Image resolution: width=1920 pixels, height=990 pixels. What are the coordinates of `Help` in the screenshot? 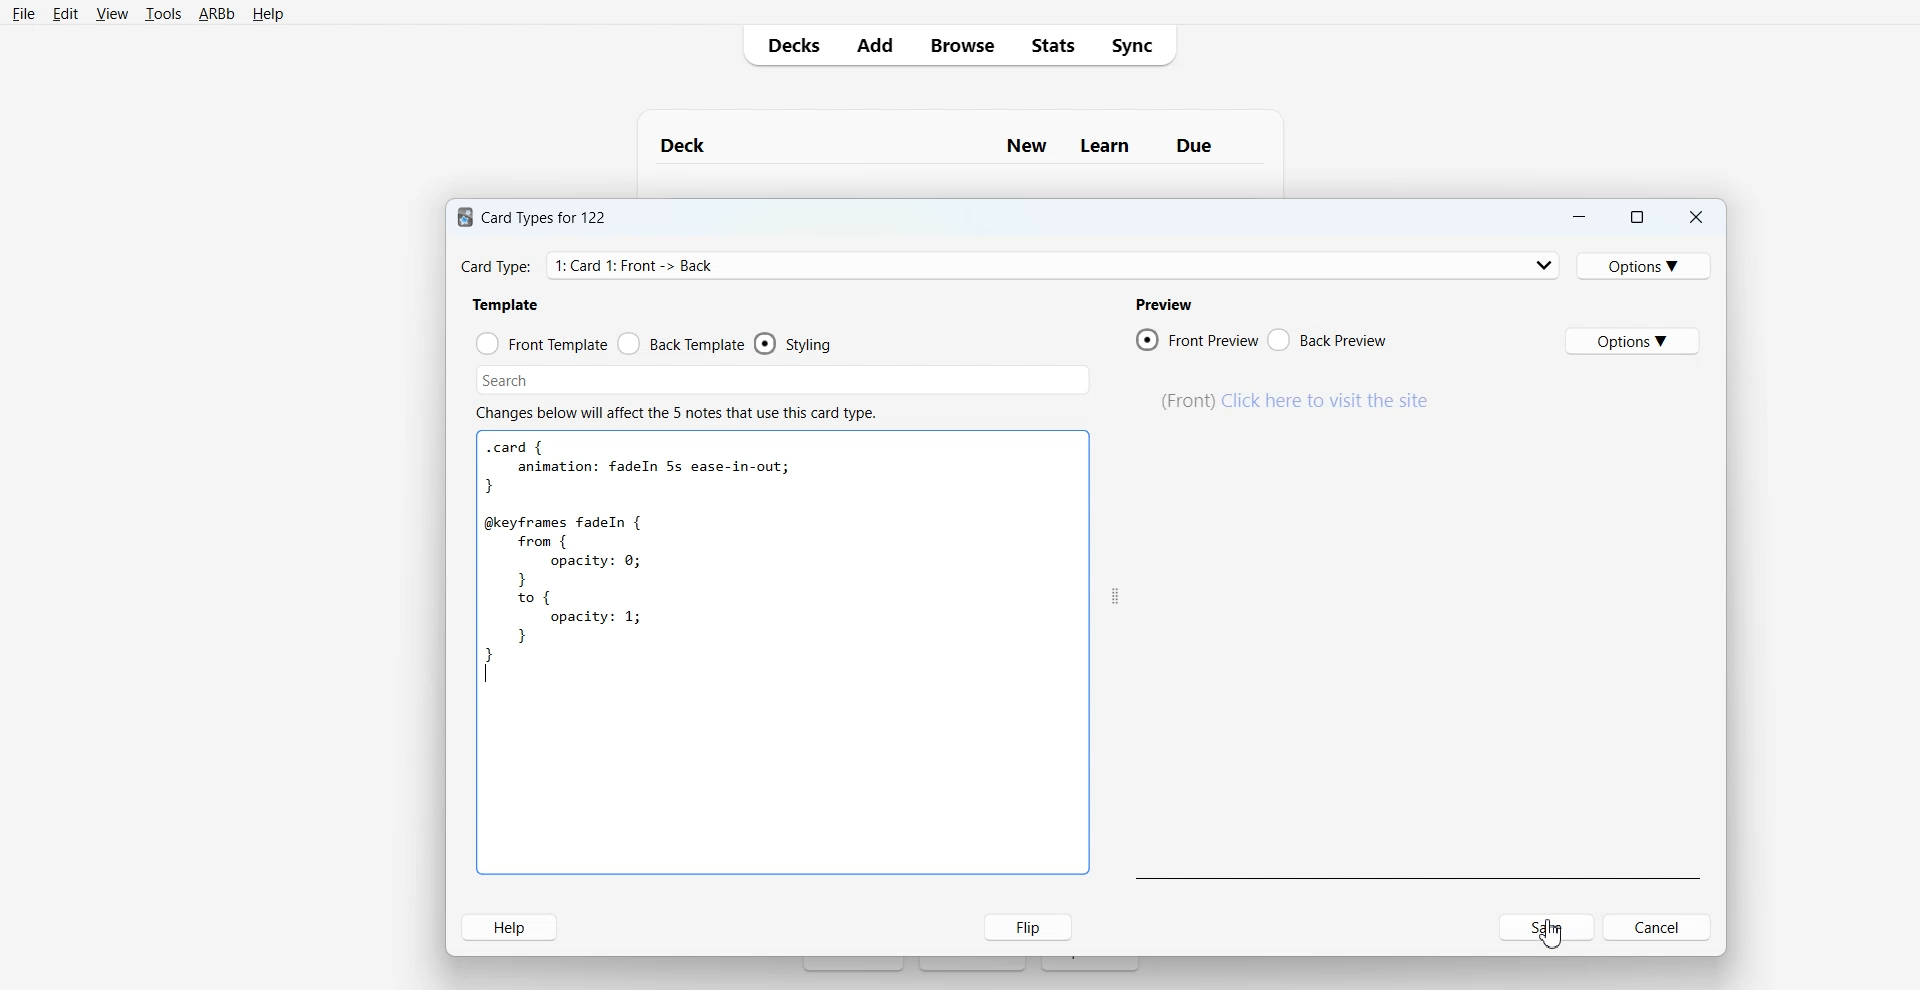 It's located at (267, 15).